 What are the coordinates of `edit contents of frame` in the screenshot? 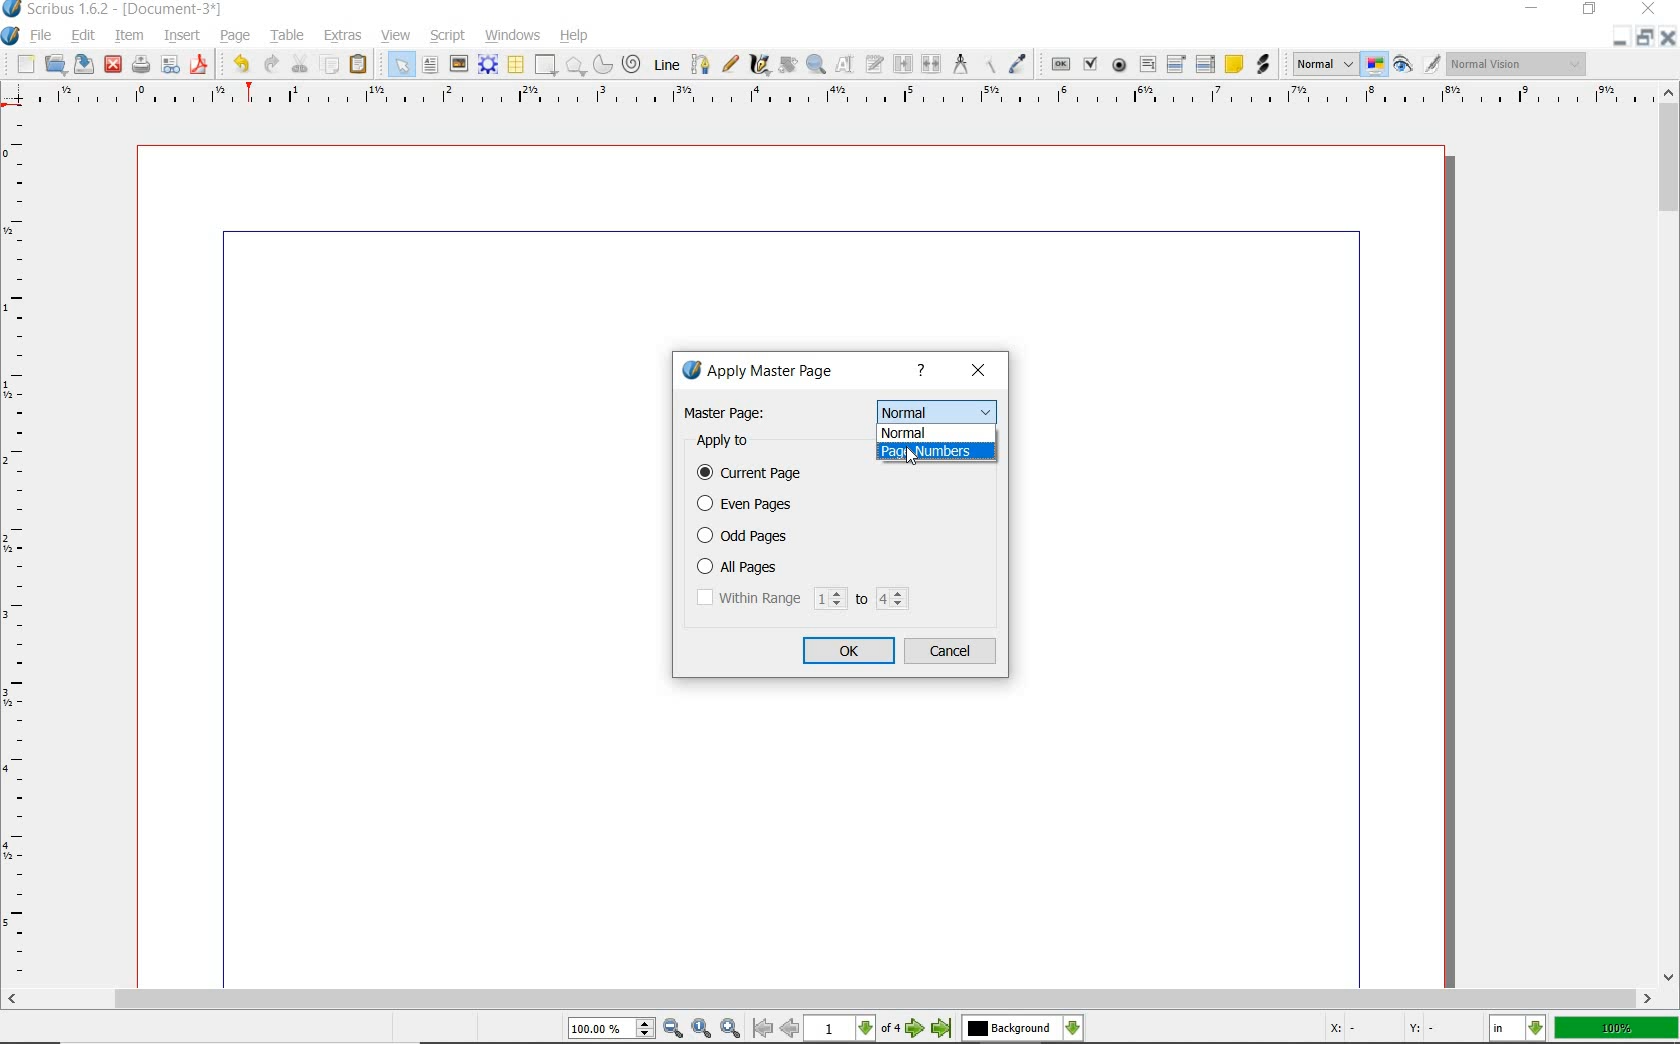 It's located at (842, 65).